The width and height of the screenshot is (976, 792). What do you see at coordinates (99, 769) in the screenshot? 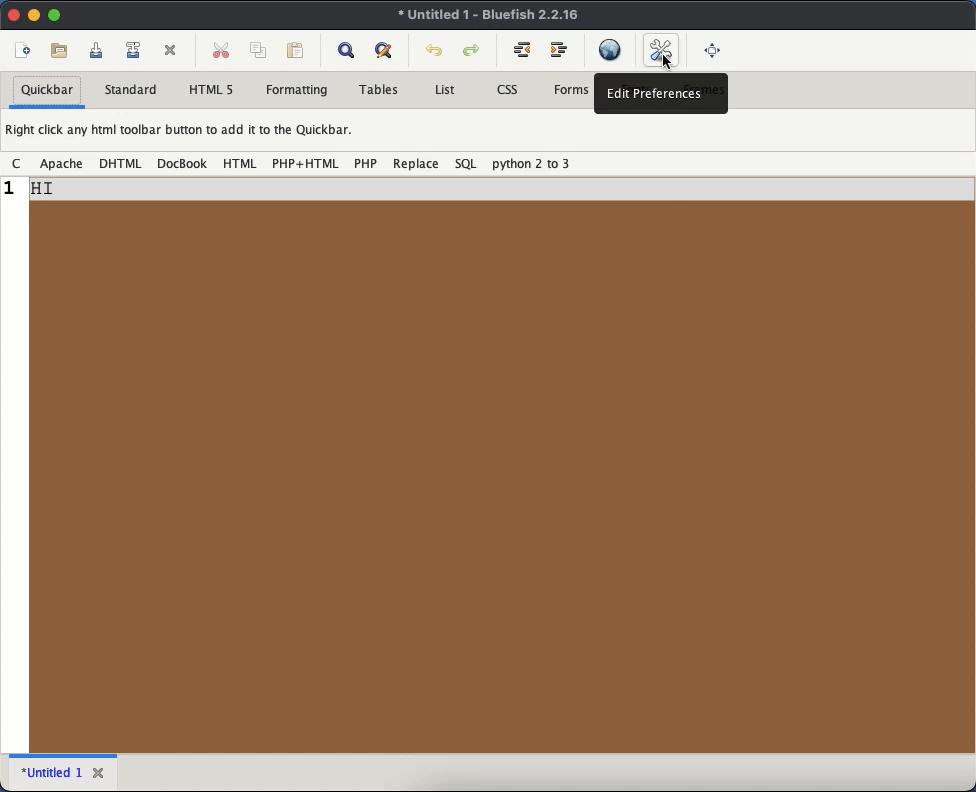
I see `close` at bounding box center [99, 769].